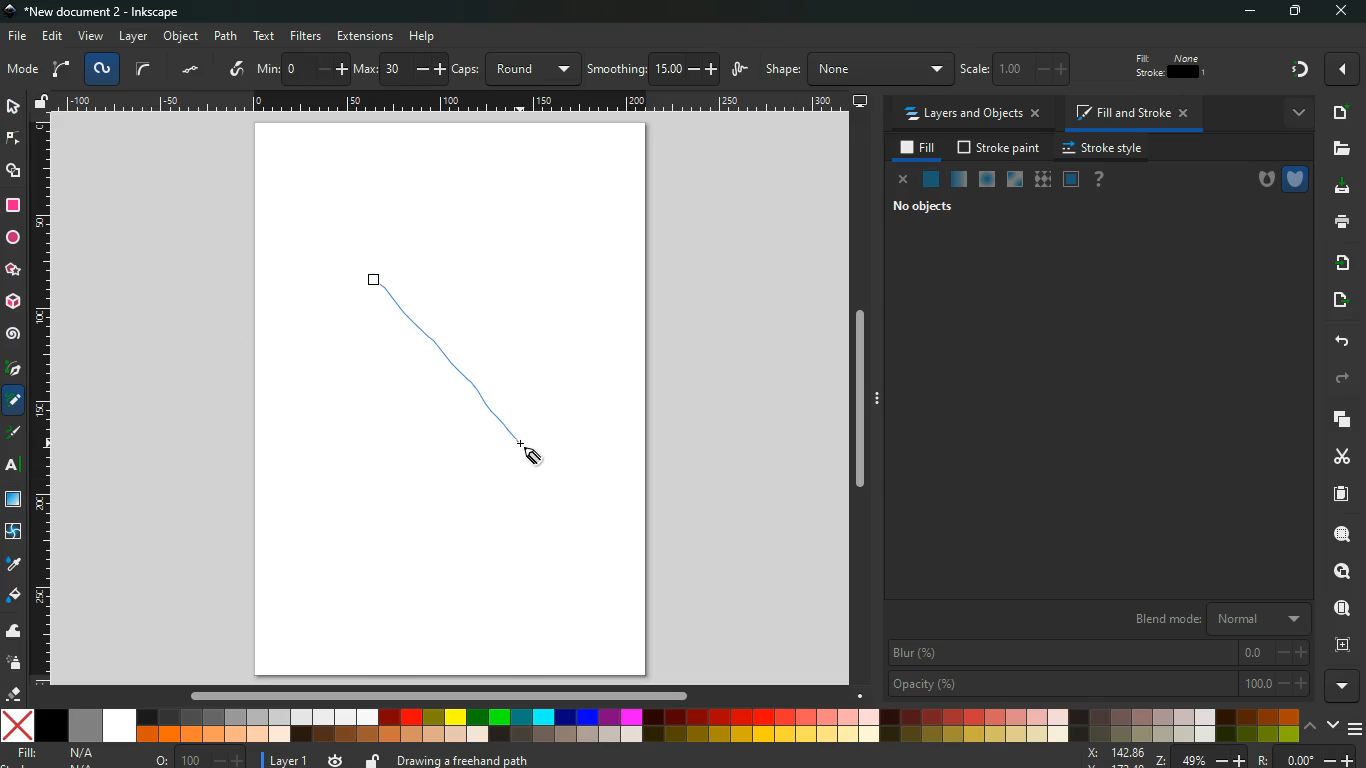 The width and height of the screenshot is (1366, 768). I want to click on download, so click(1337, 188).